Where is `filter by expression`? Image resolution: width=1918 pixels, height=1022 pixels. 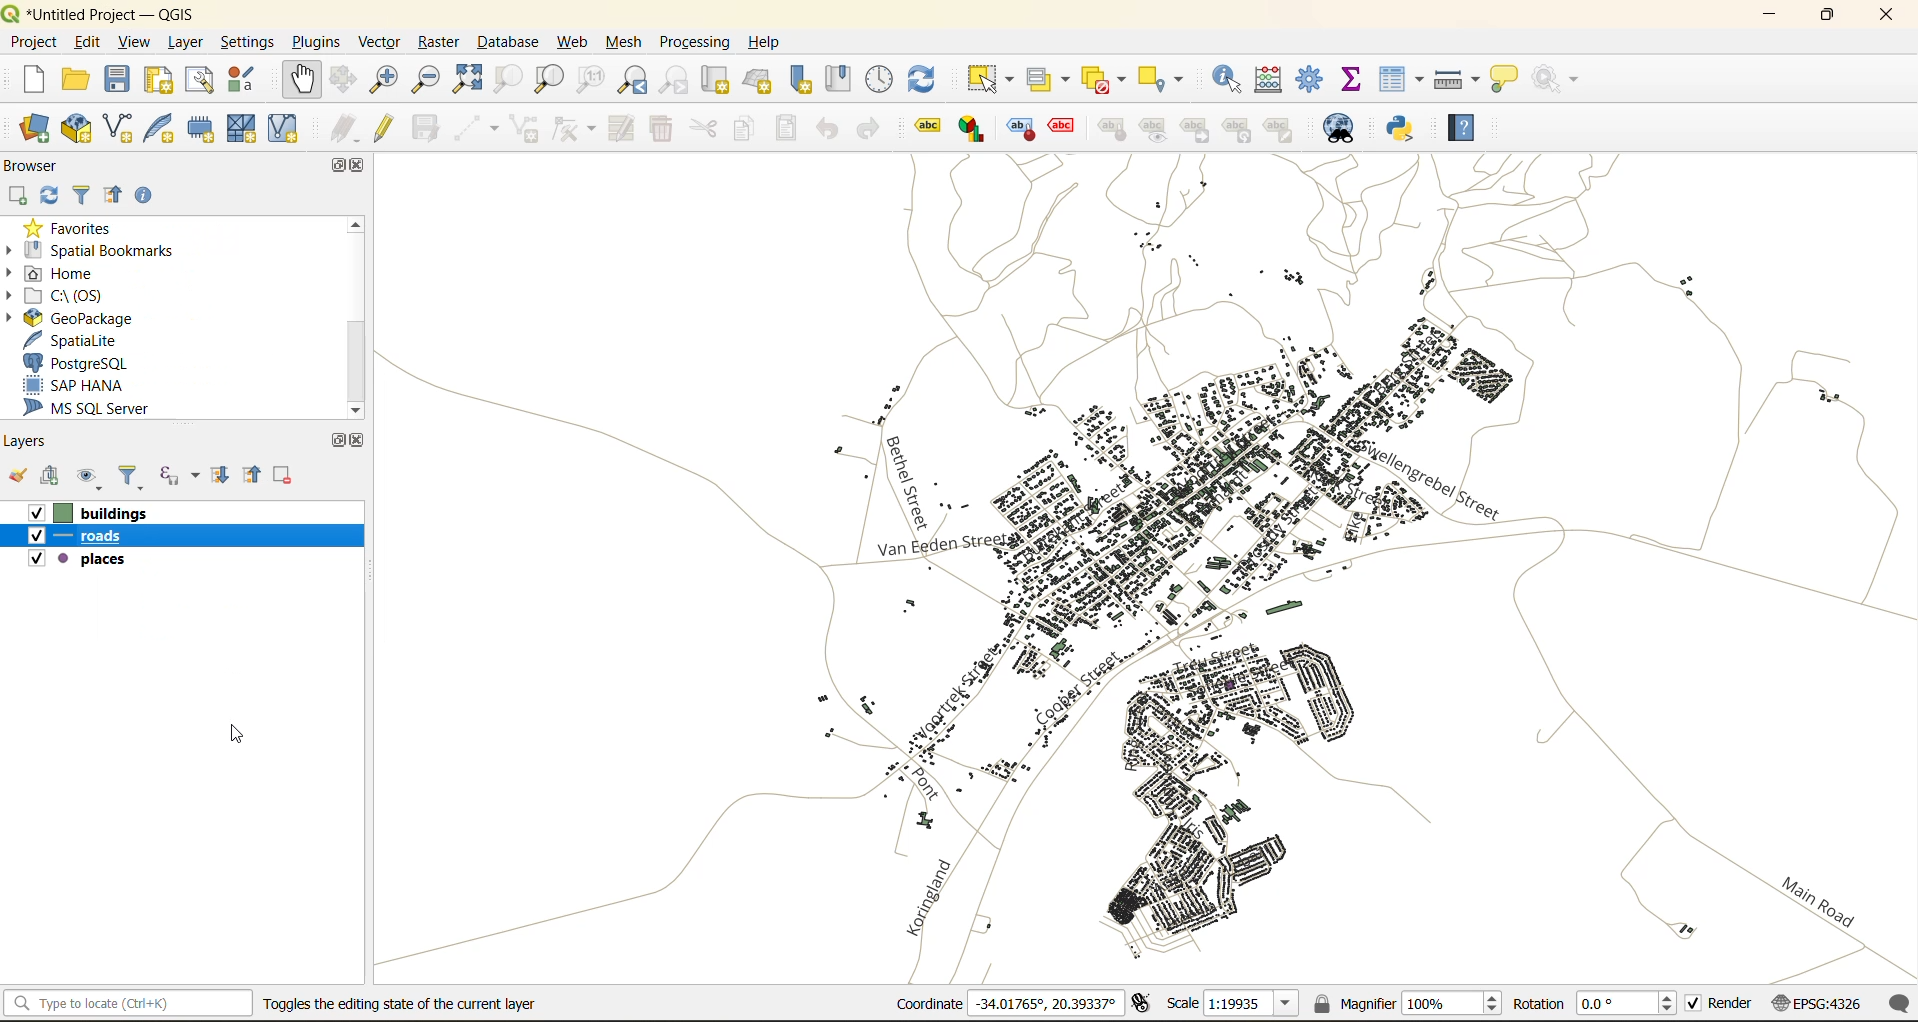
filter by expression is located at coordinates (184, 475).